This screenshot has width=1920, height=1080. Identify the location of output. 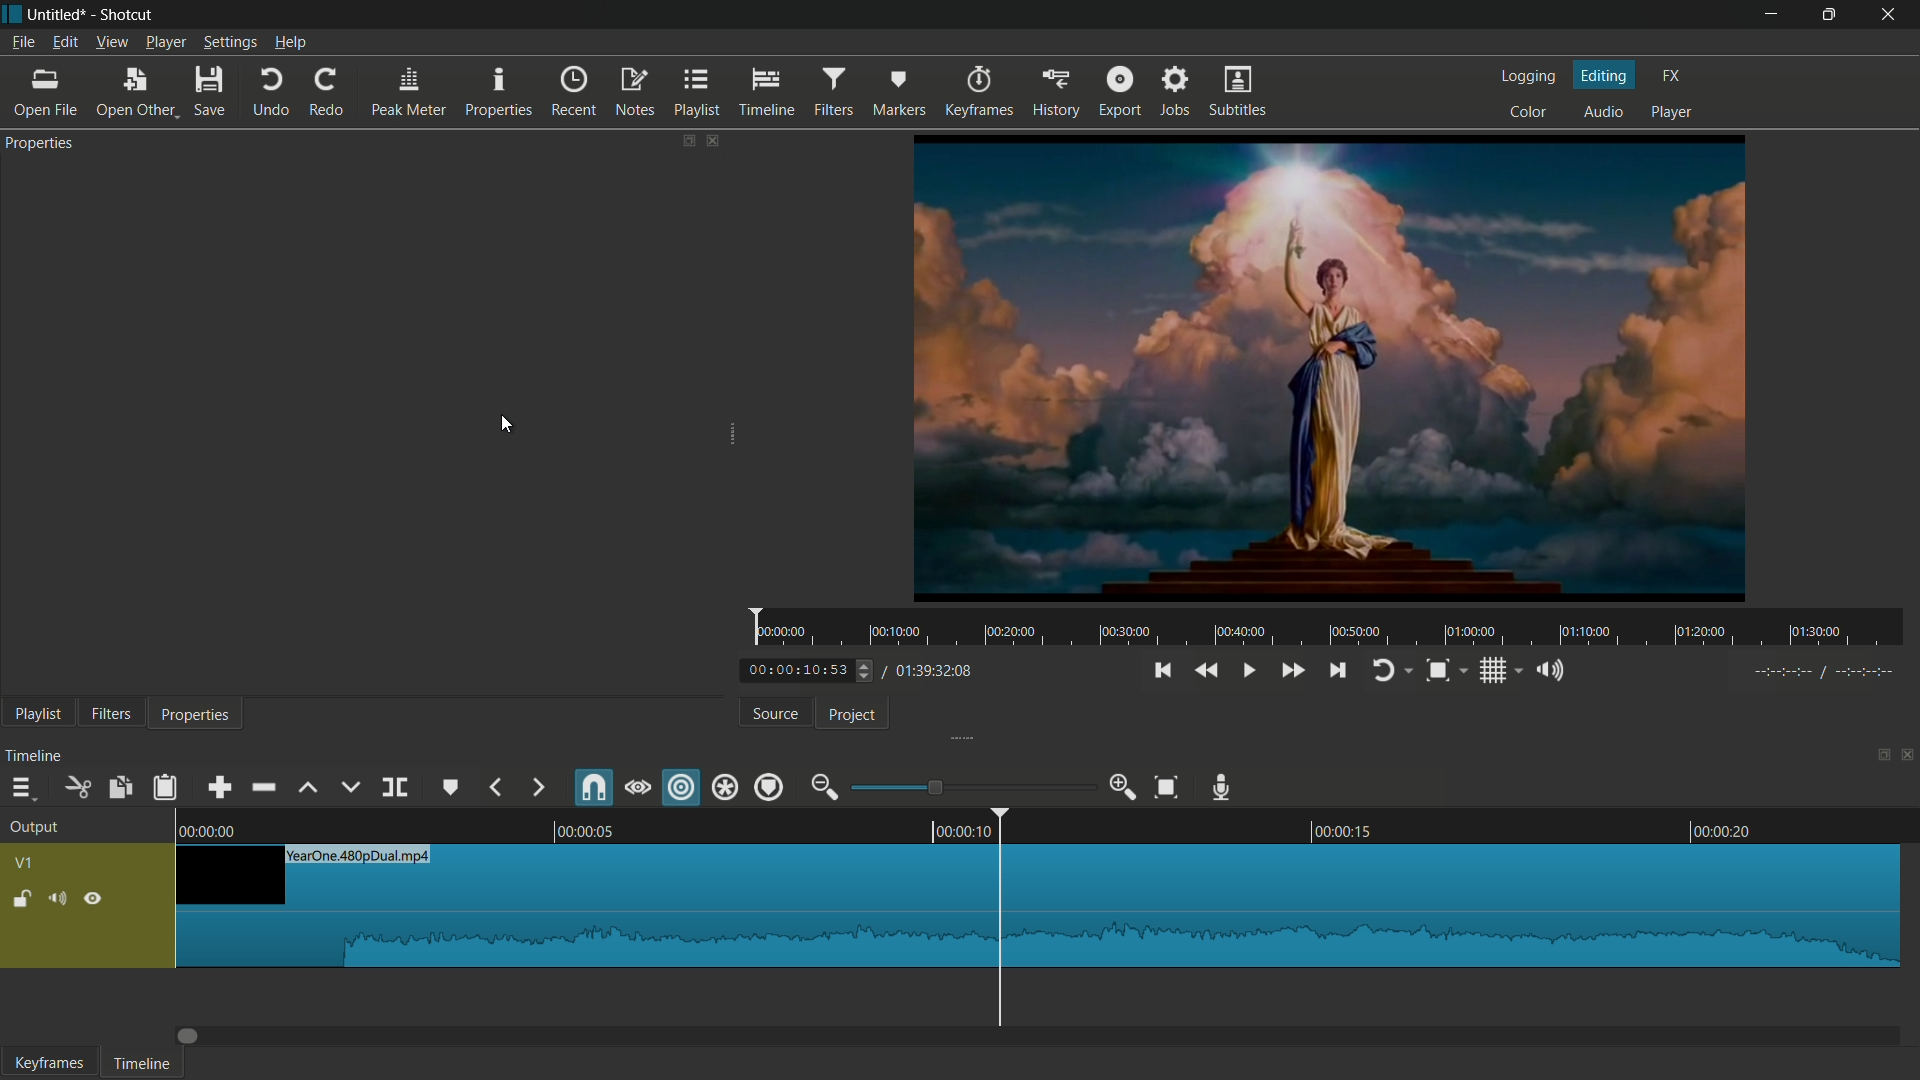
(36, 828).